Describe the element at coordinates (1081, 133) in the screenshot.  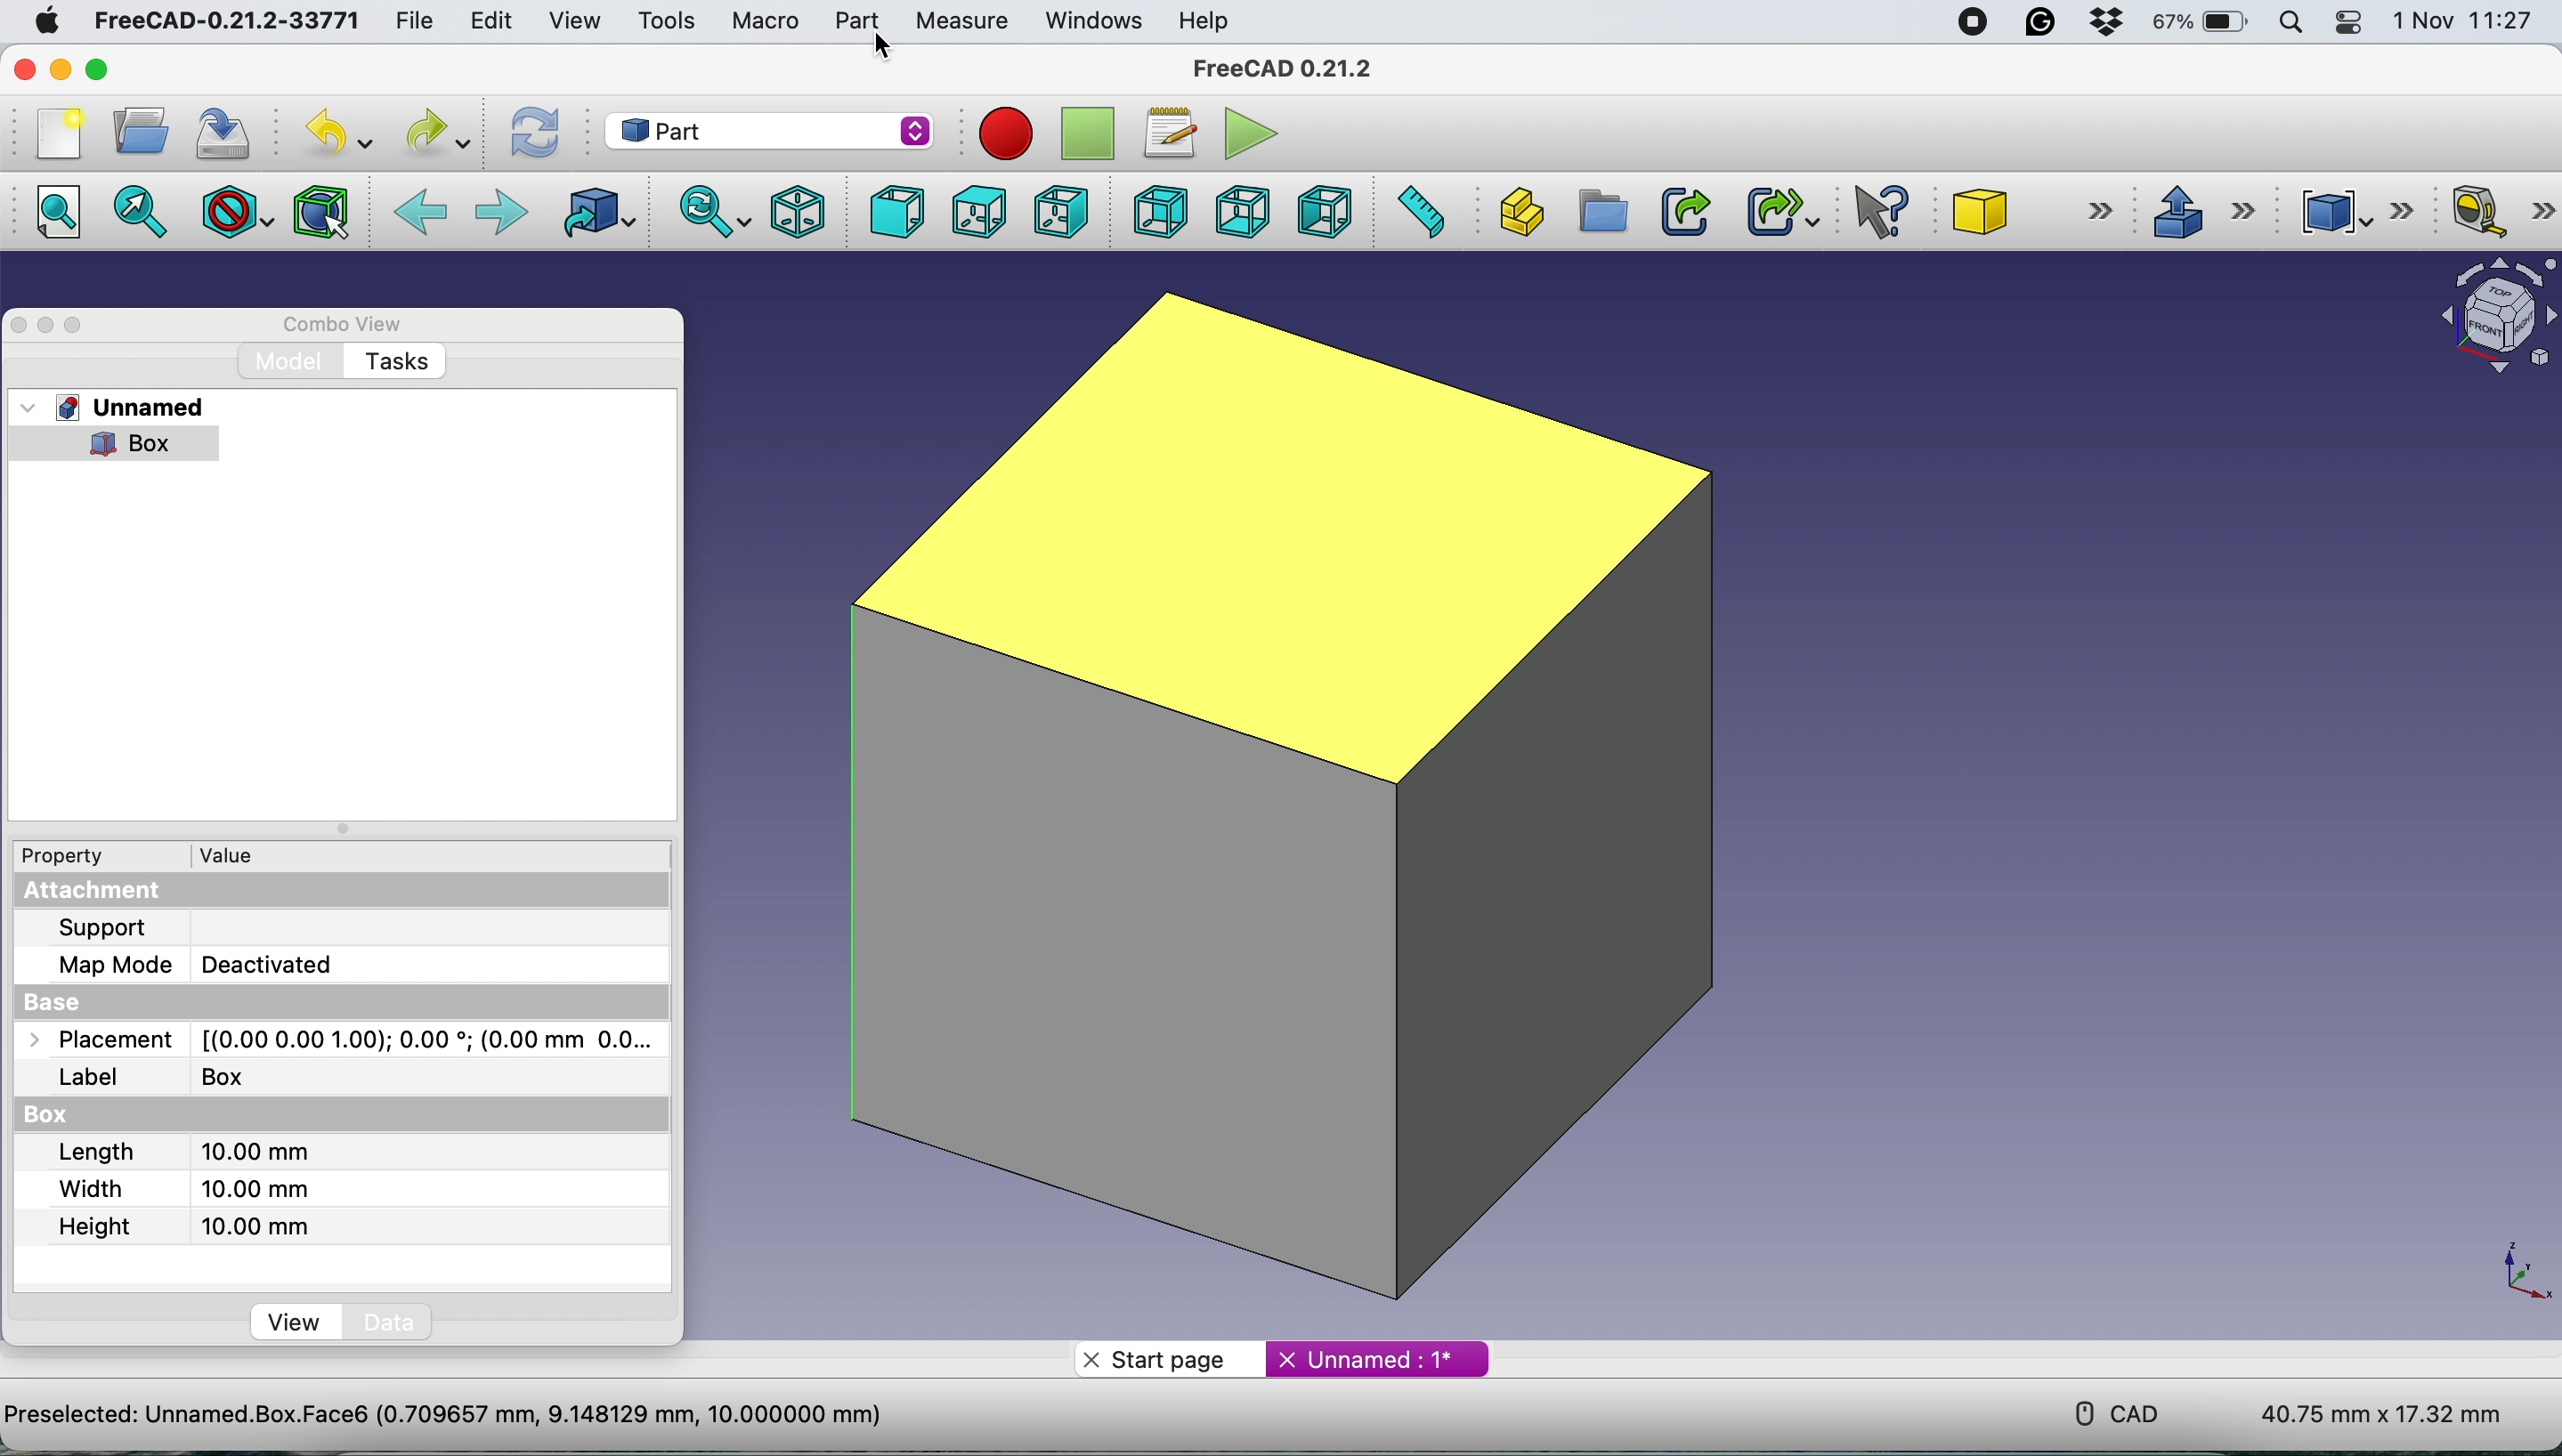
I see `stop recording macros` at that location.